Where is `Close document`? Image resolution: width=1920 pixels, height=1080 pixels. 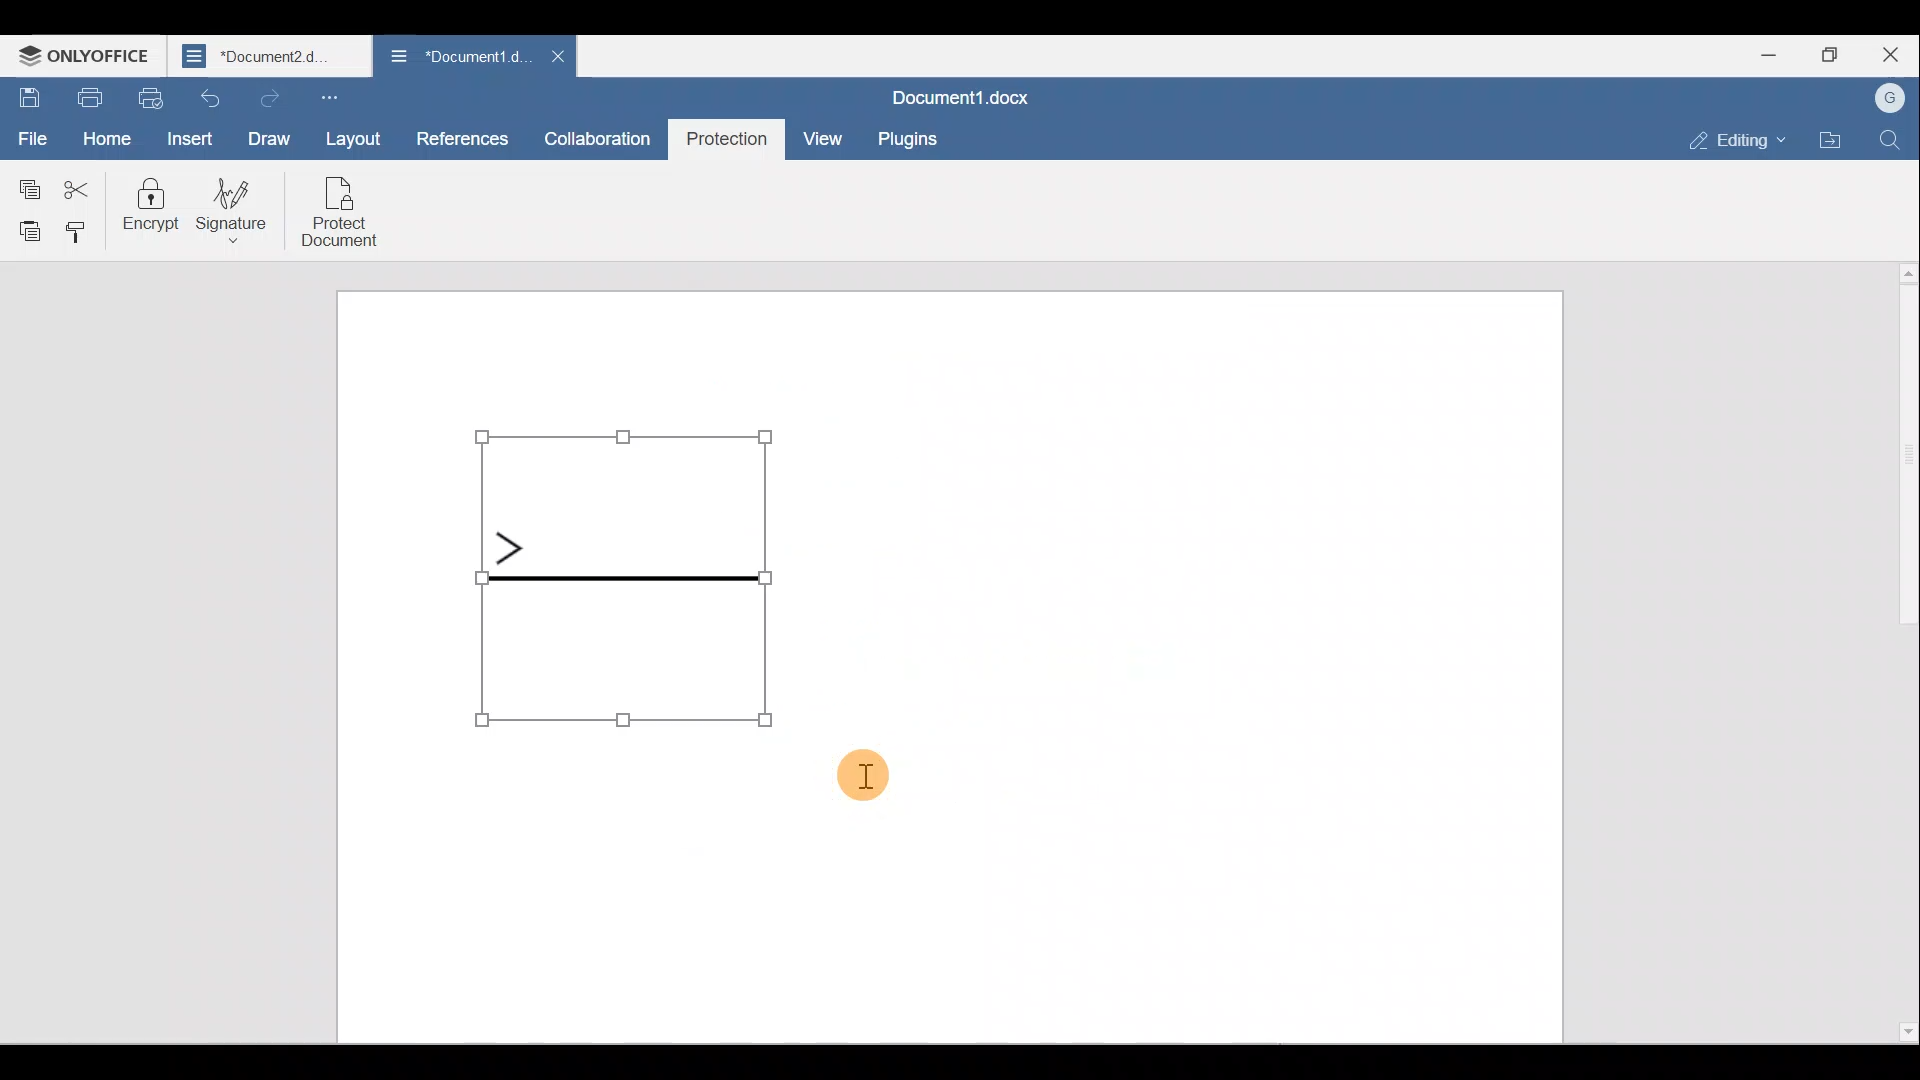
Close document is located at coordinates (560, 55).